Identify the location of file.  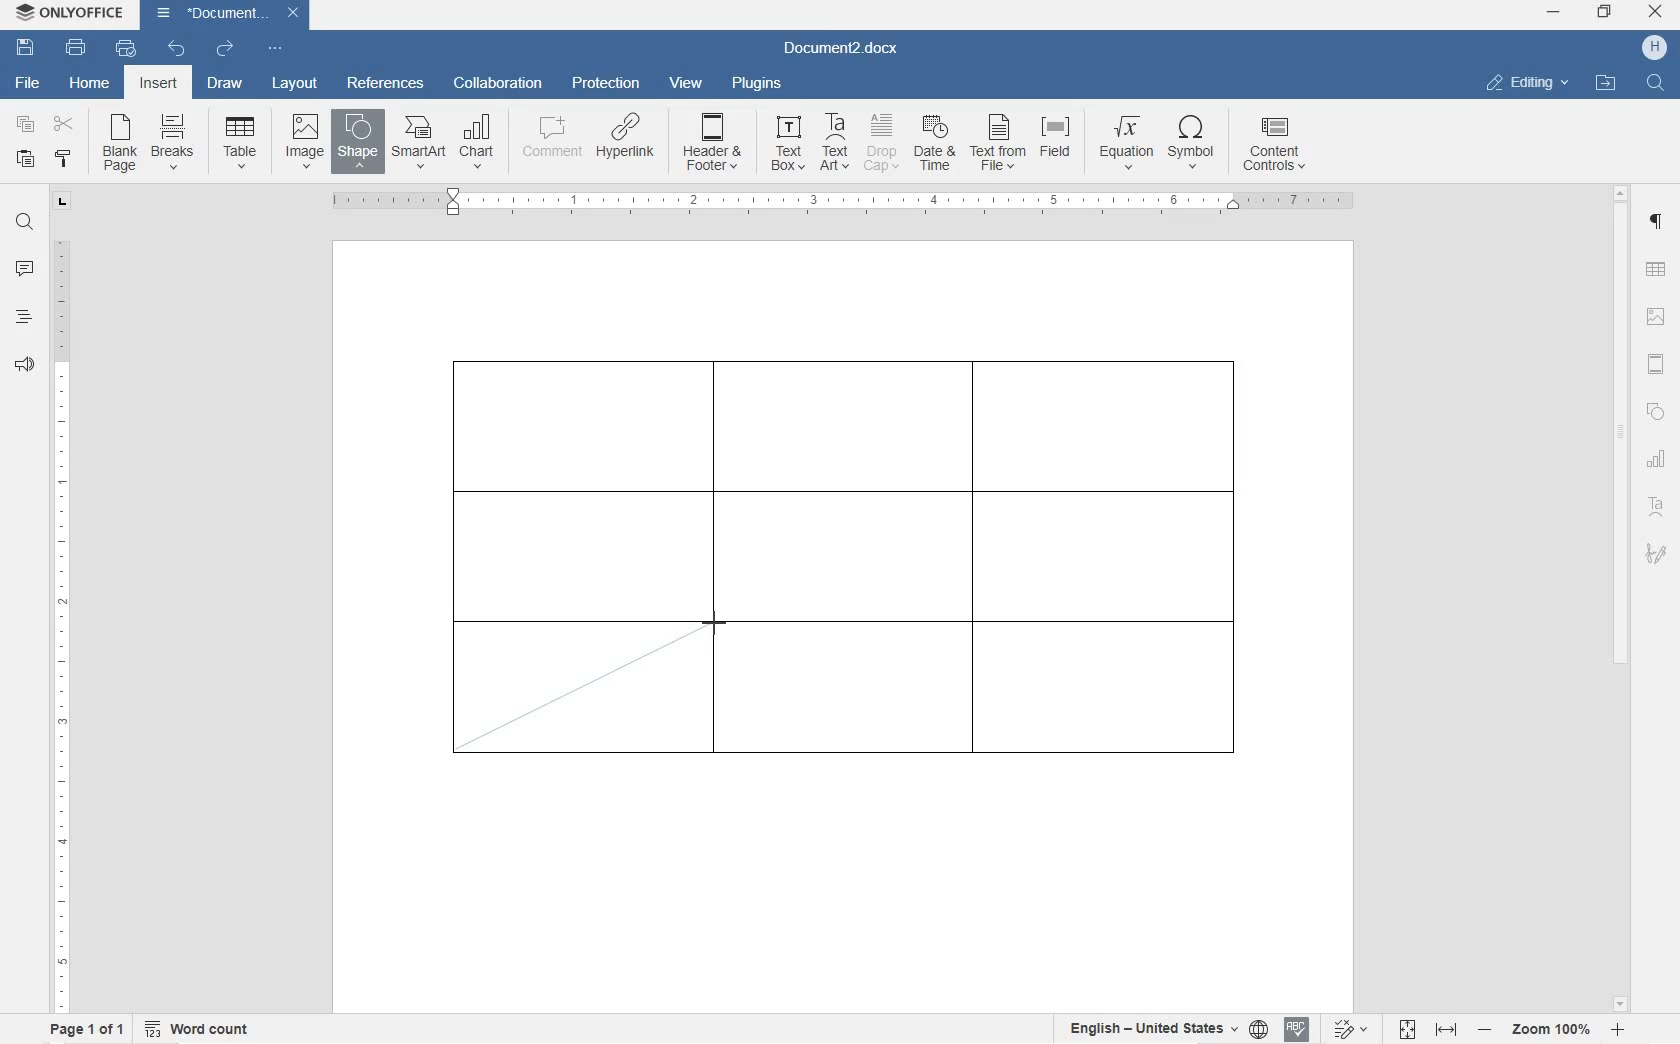
(31, 85).